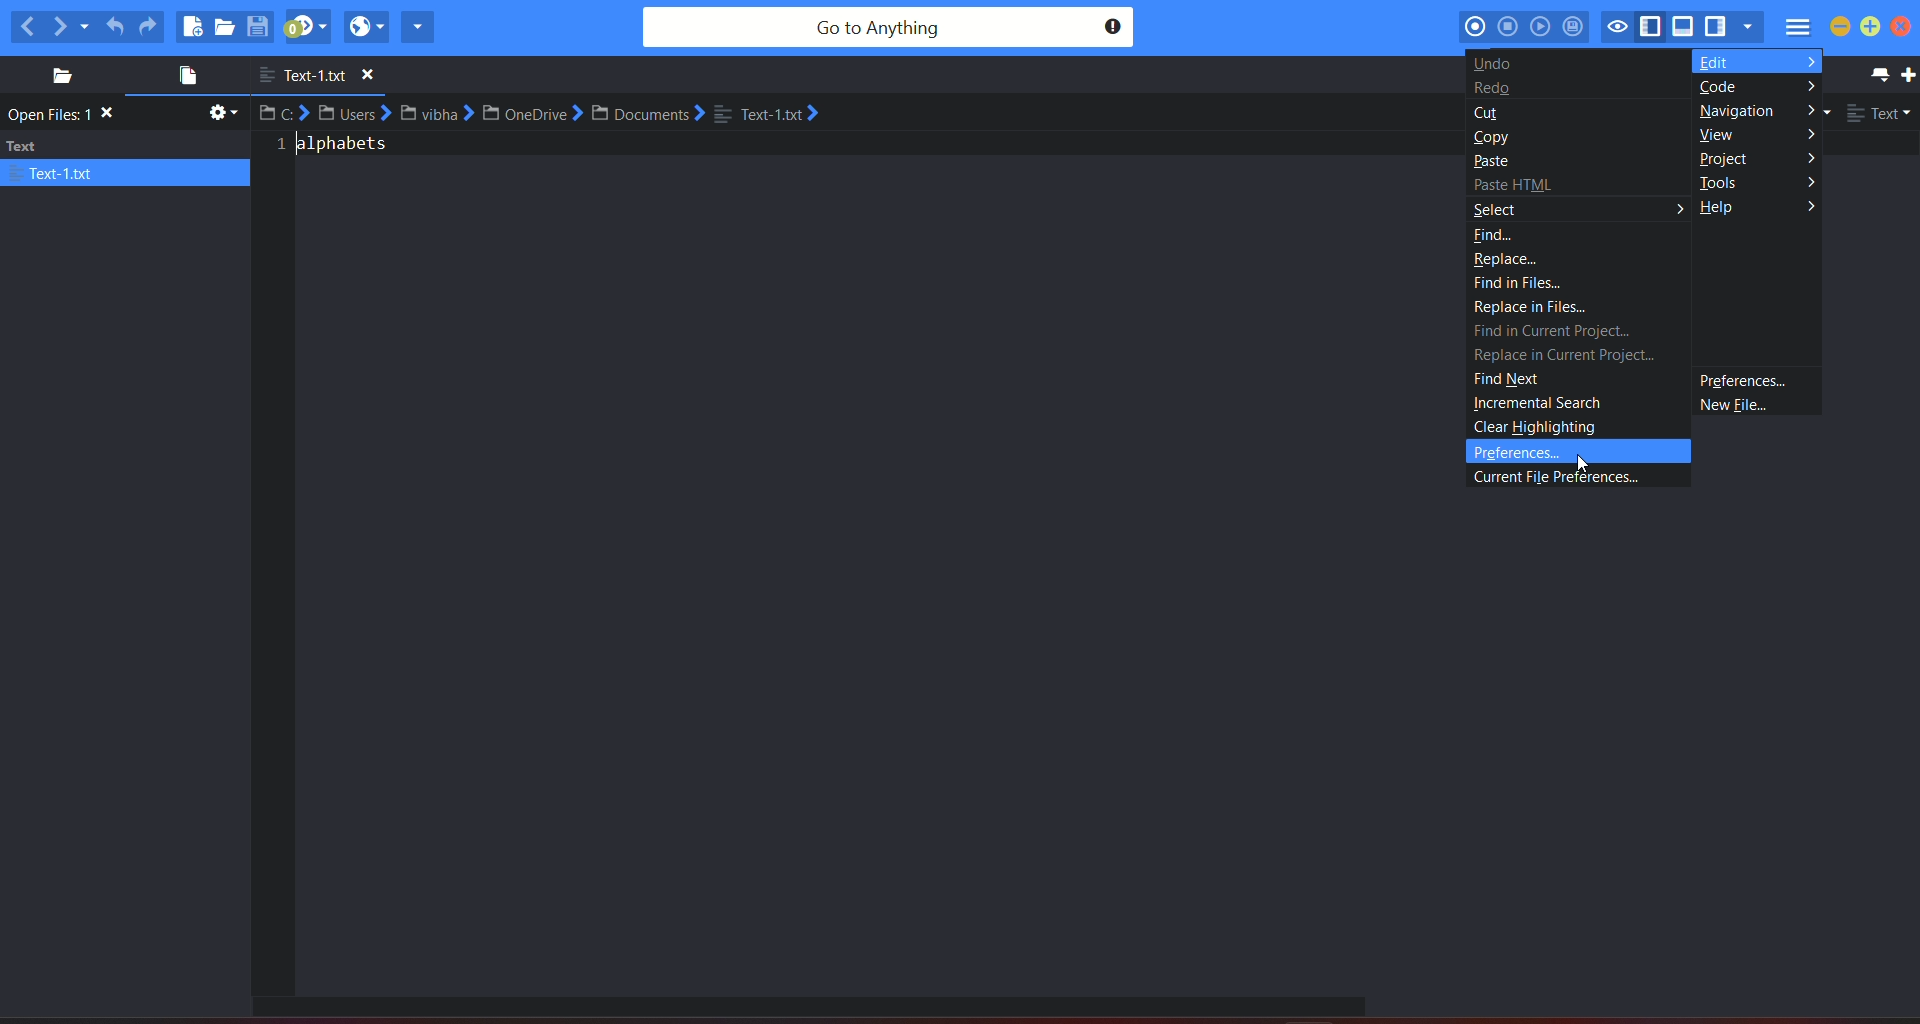 This screenshot has height=1024, width=1920. What do you see at coordinates (1726, 159) in the screenshot?
I see `project` at bounding box center [1726, 159].